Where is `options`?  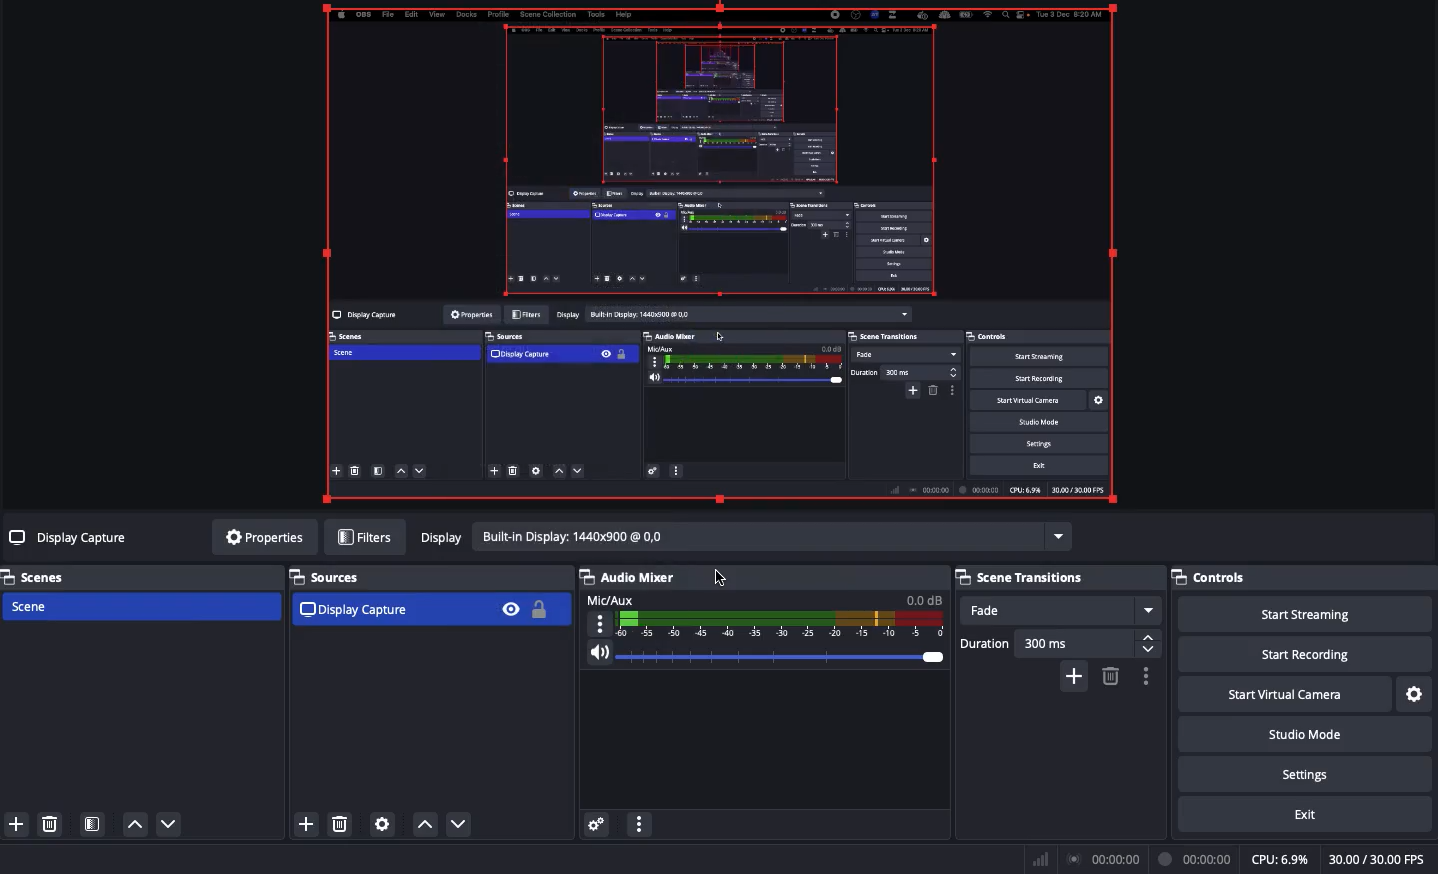 options is located at coordinates (1150, 677).